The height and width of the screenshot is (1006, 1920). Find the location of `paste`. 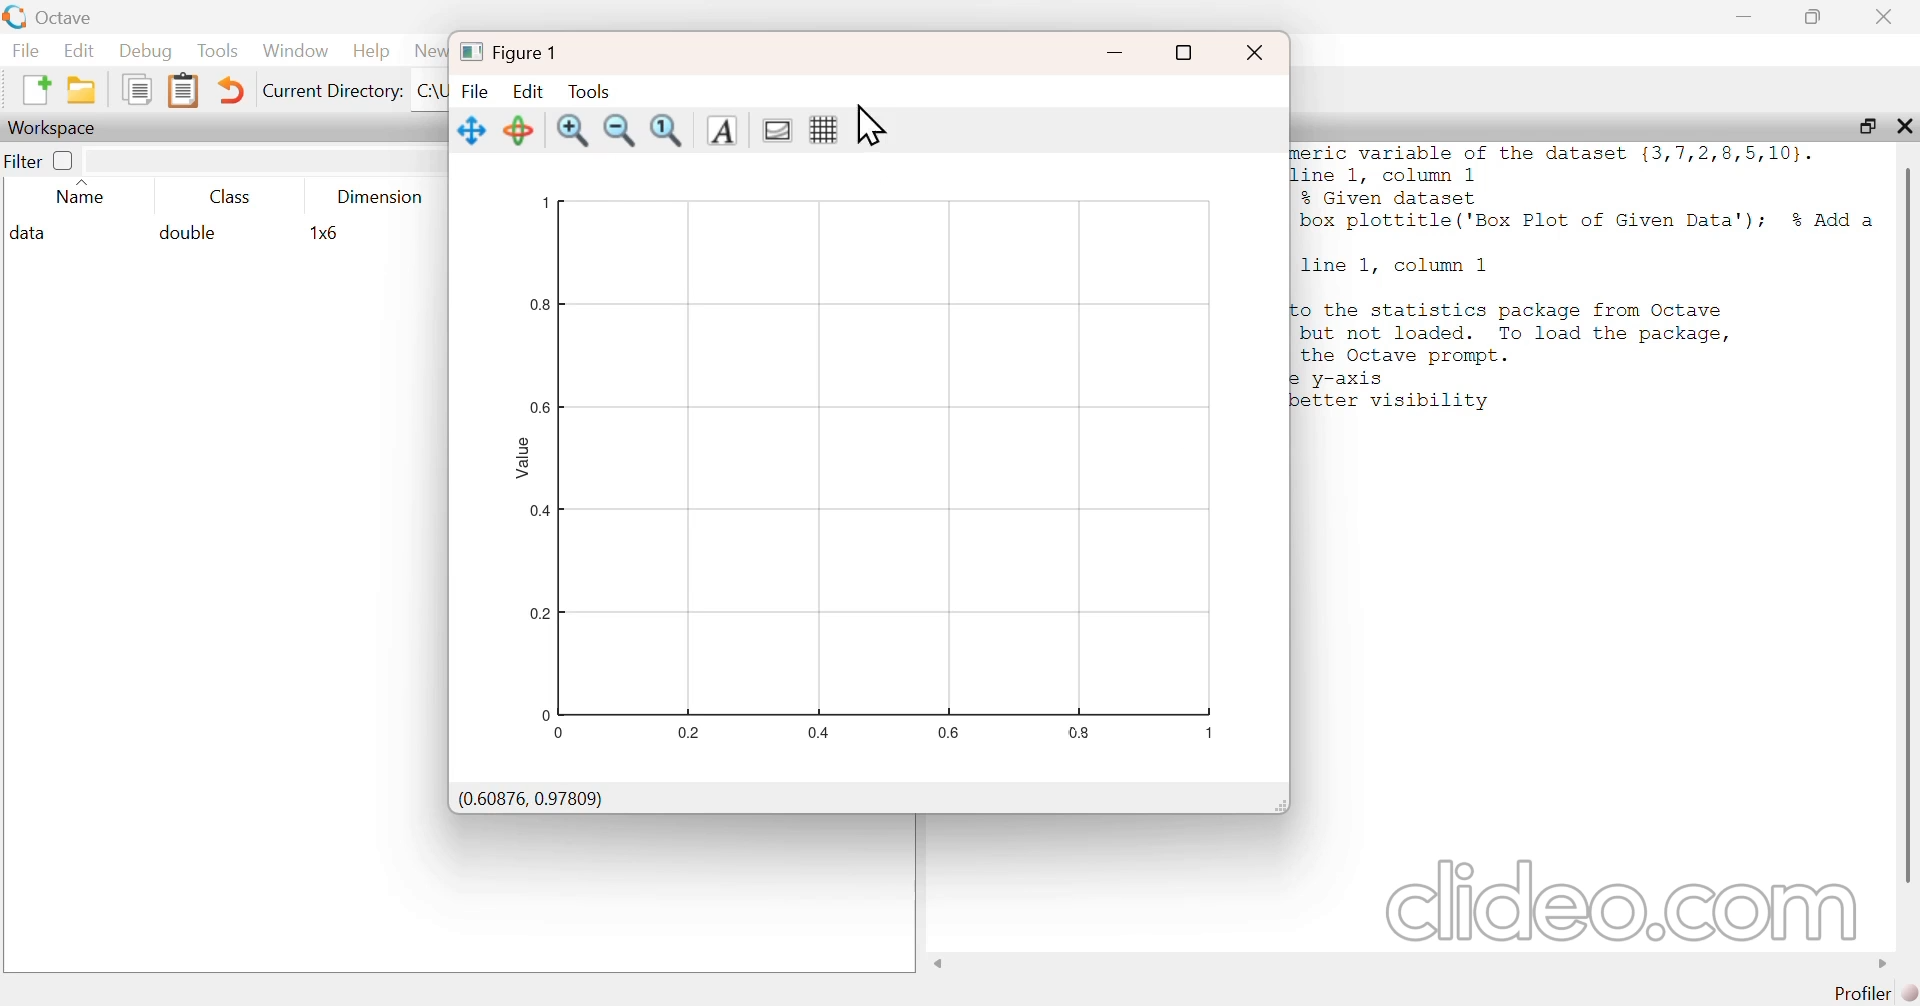

paste is located at coordinates (185, 88).